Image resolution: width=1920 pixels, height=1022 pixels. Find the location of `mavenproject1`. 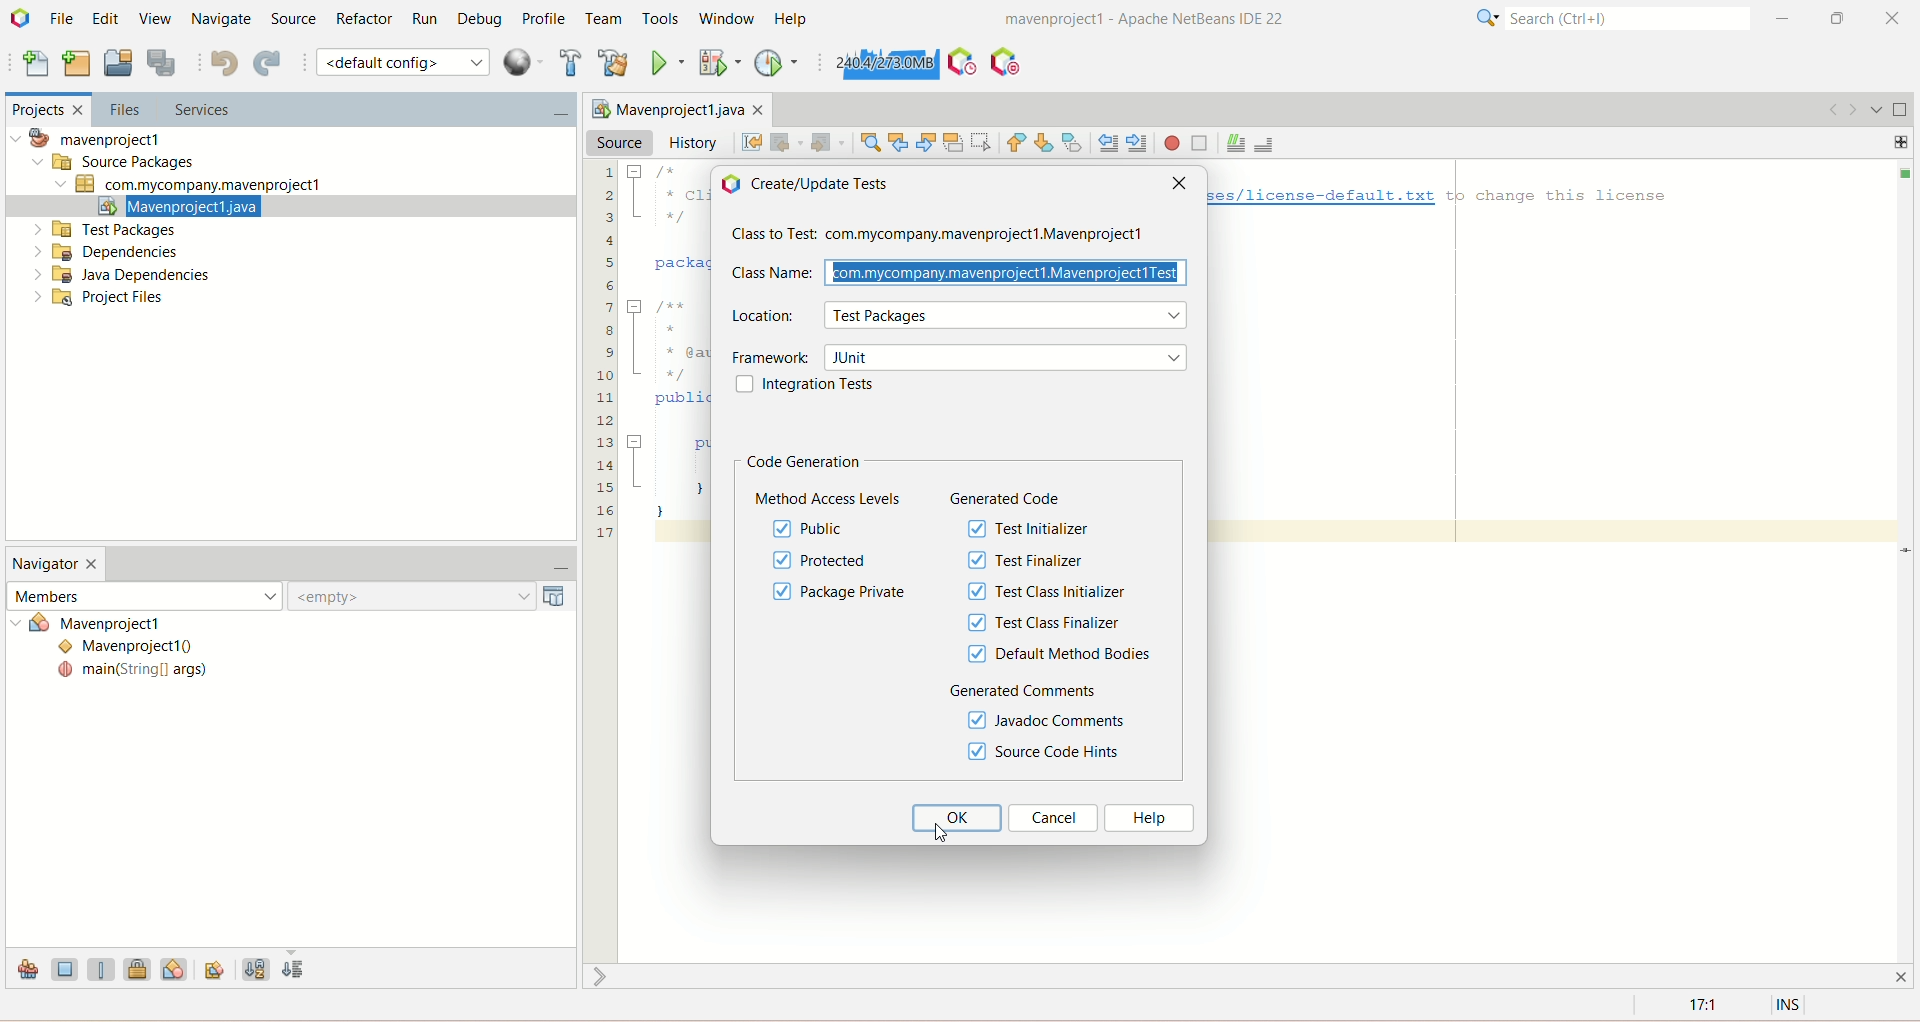

mavenproject1 is located at coordinates (123, 625).